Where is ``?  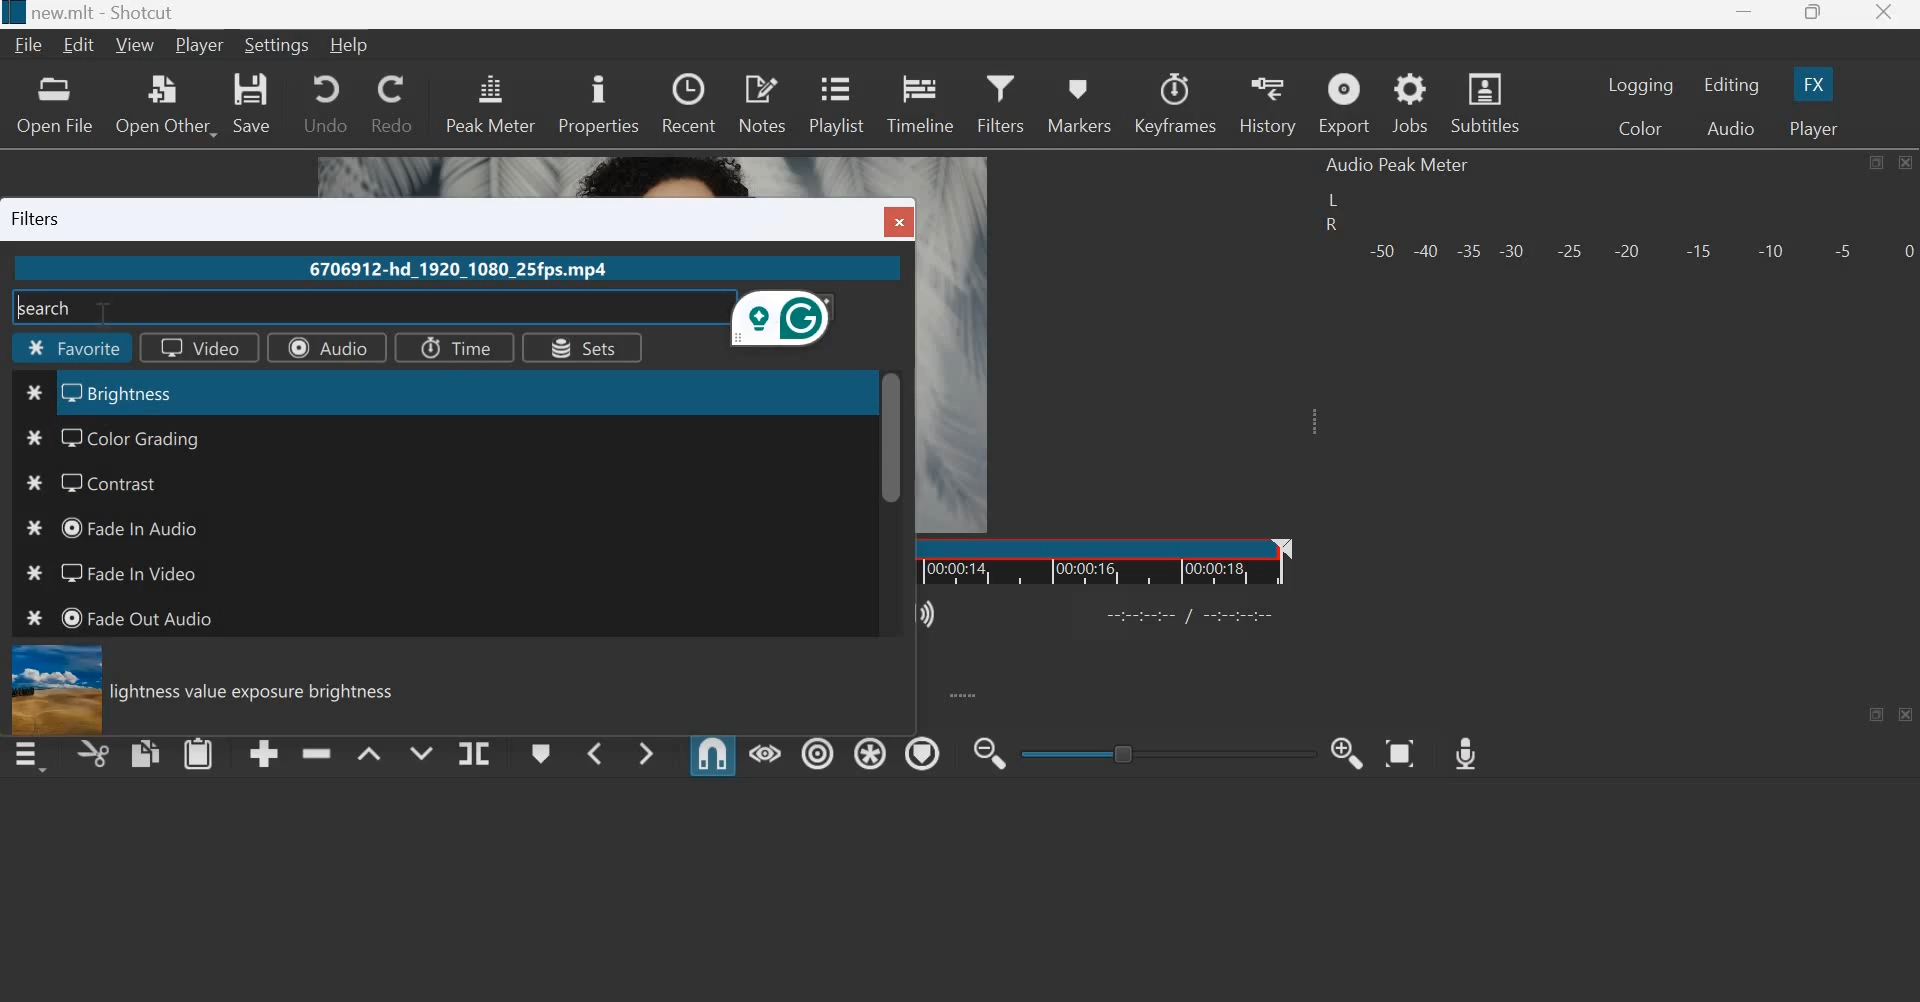
 is located at coordinates (35, 394).